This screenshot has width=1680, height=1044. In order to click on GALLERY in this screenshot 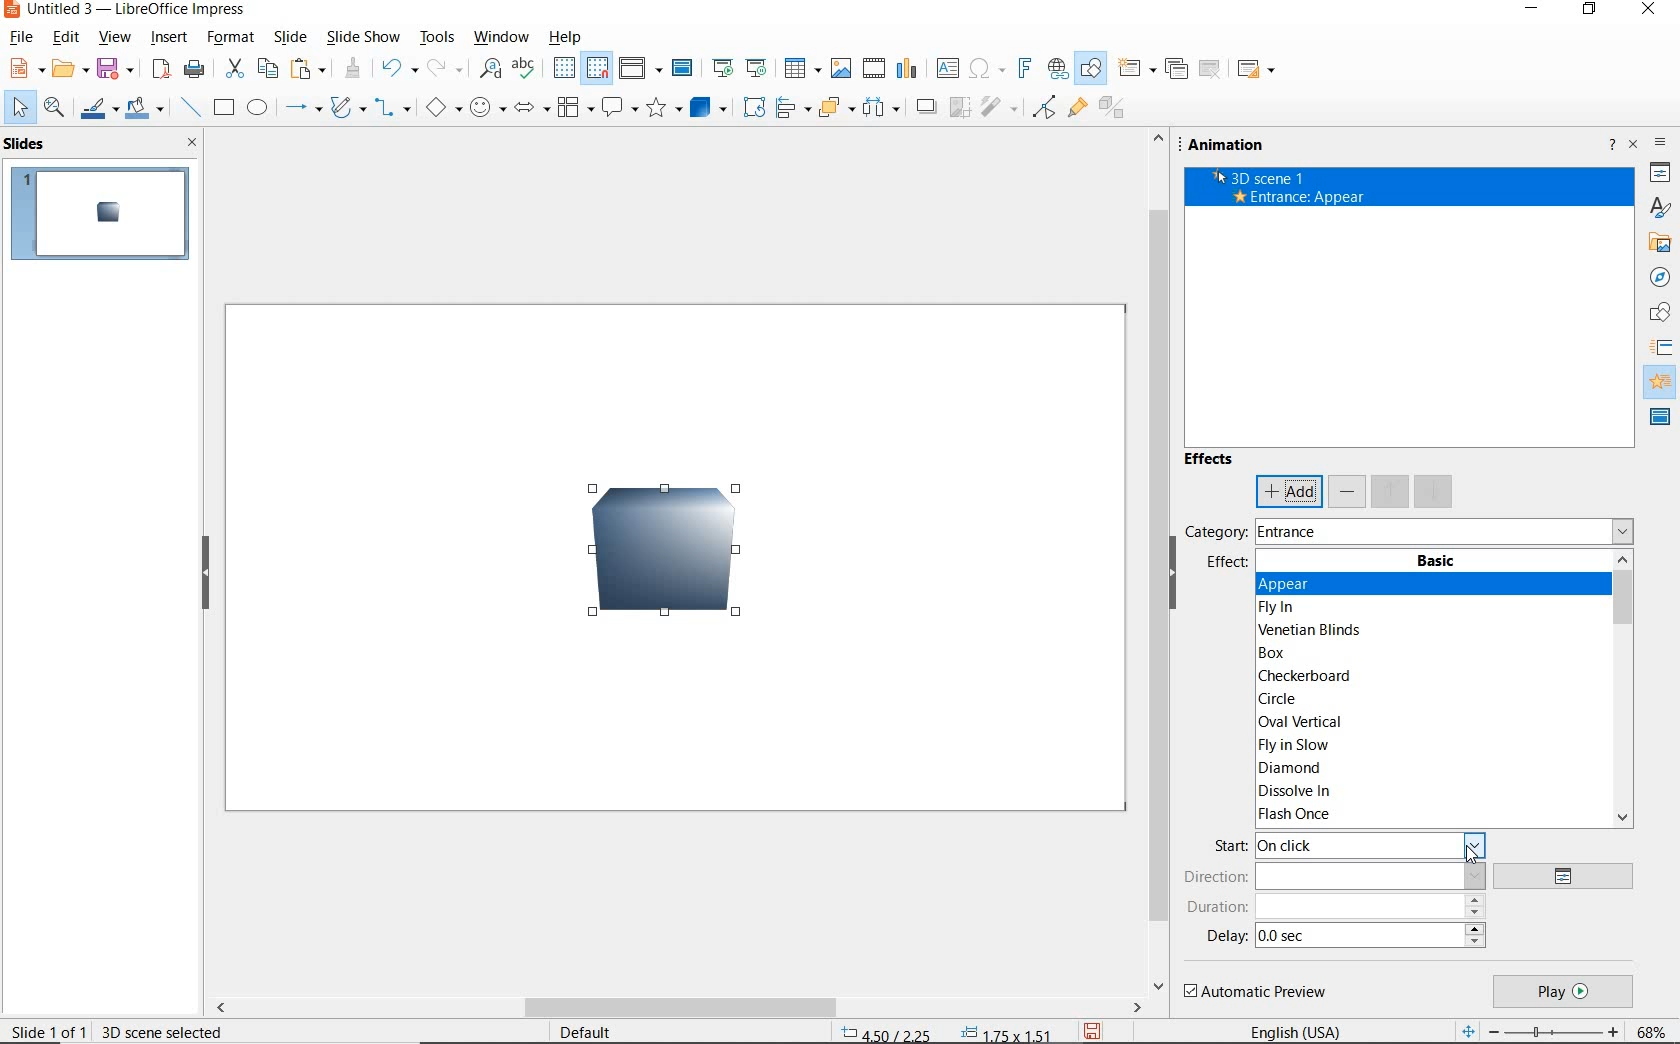, I will do `click(1660, 245)`.